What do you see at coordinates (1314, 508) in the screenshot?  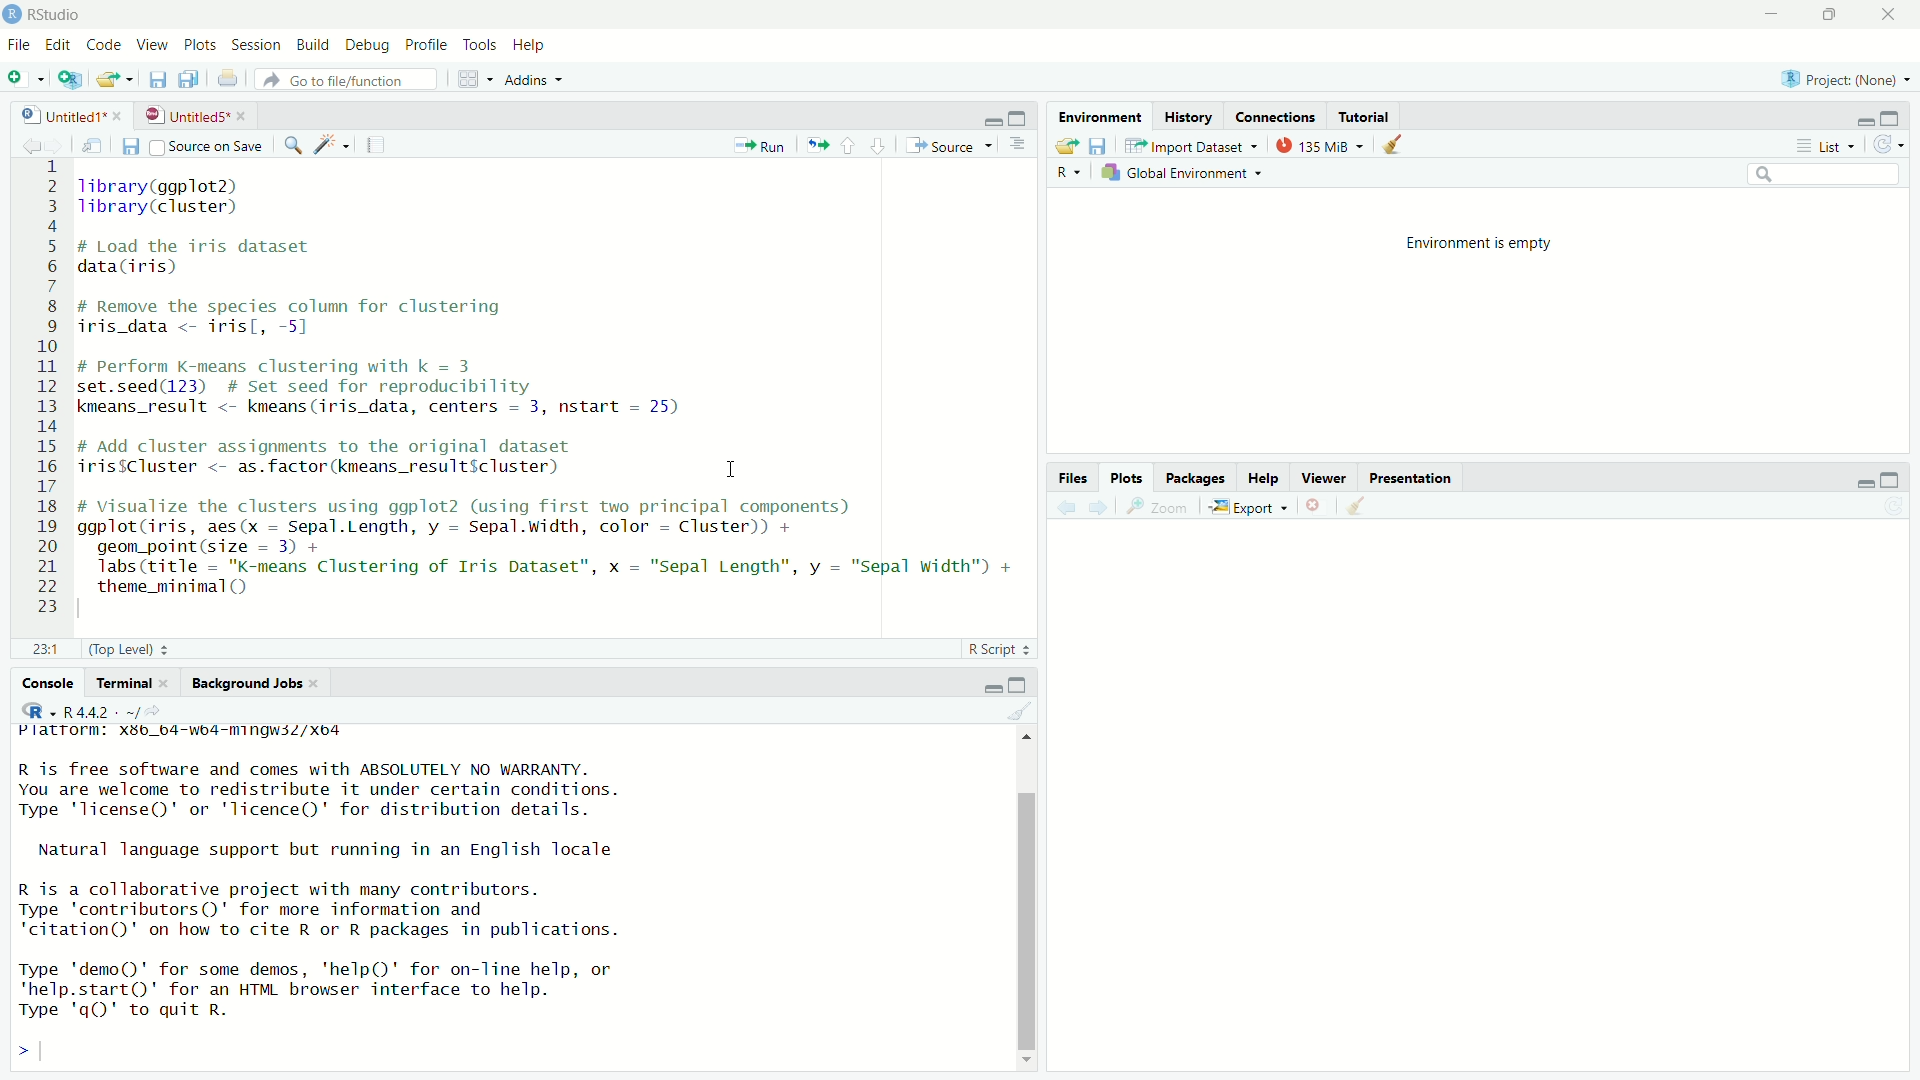 I see `remove the current plot` at bounding box center [1314, 508].